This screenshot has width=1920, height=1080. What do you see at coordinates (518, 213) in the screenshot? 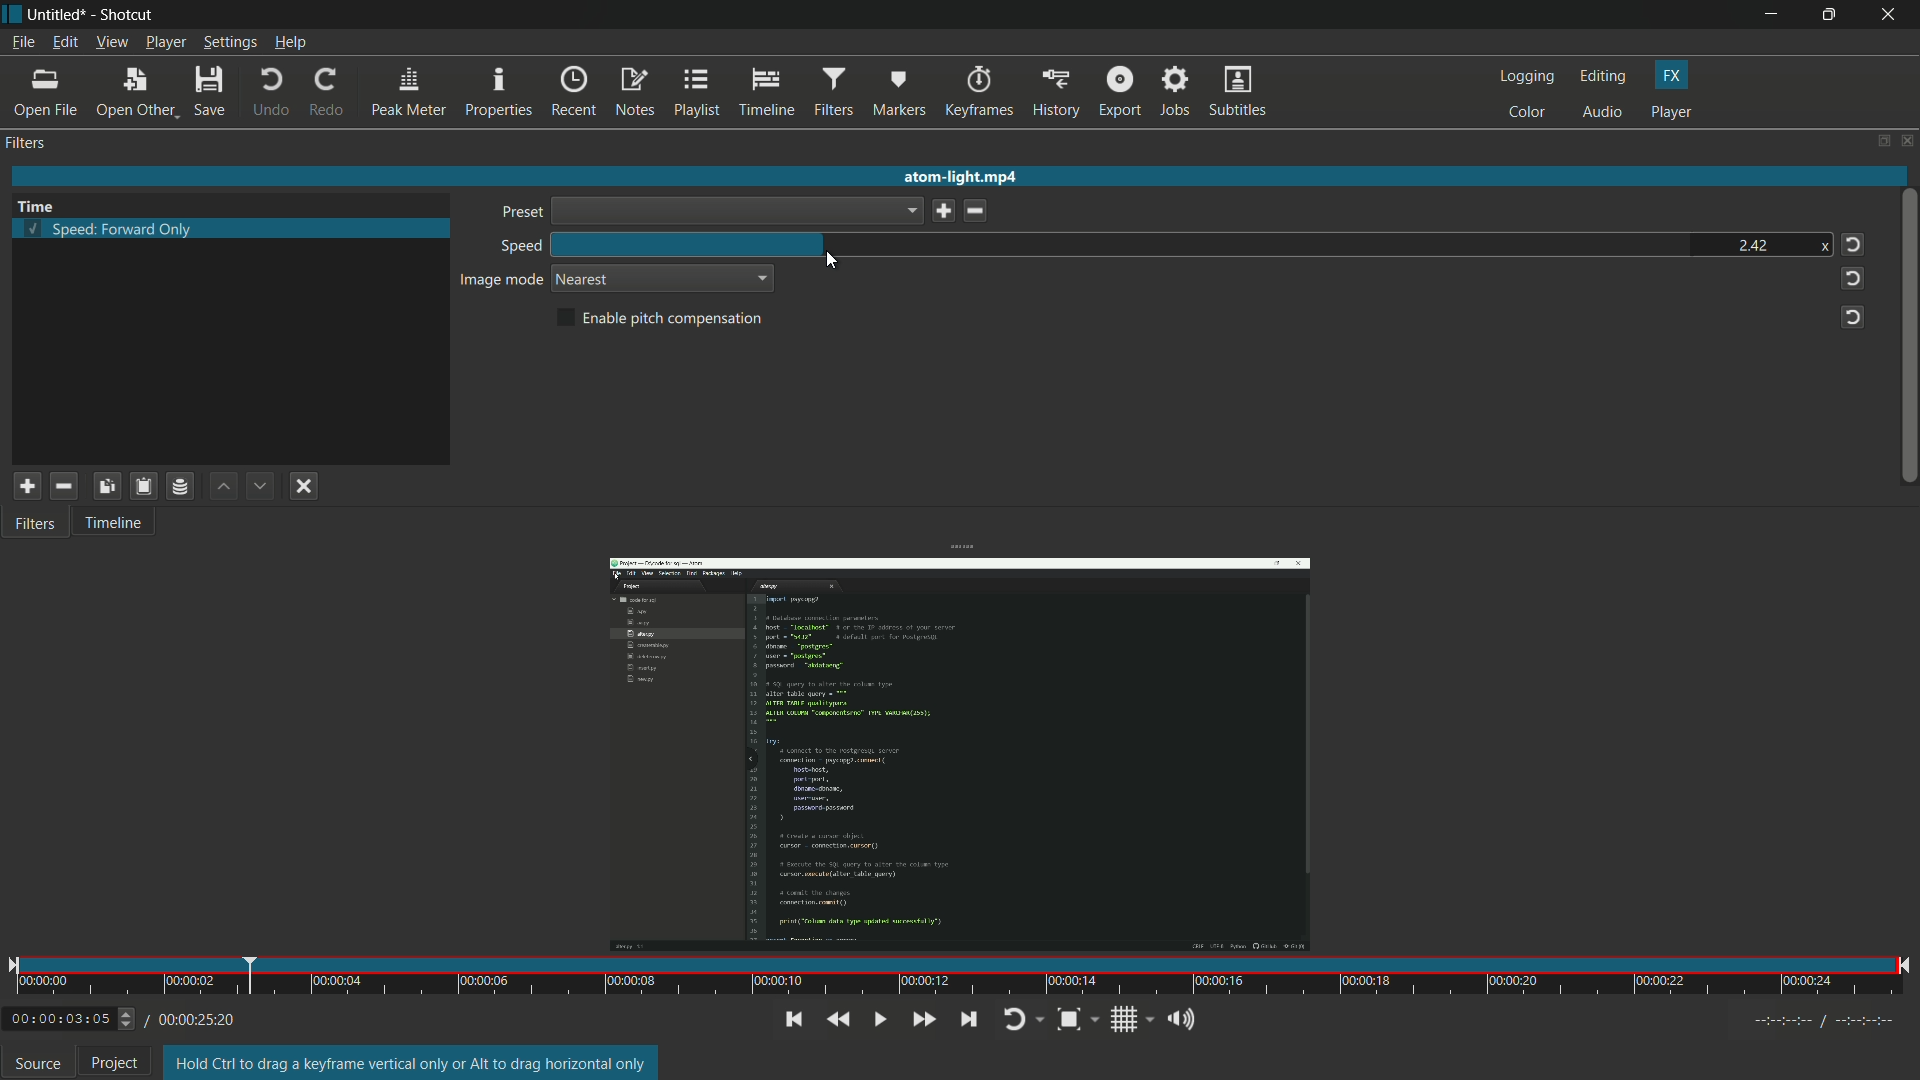
I see `preset` at bounding box center [518, 213].